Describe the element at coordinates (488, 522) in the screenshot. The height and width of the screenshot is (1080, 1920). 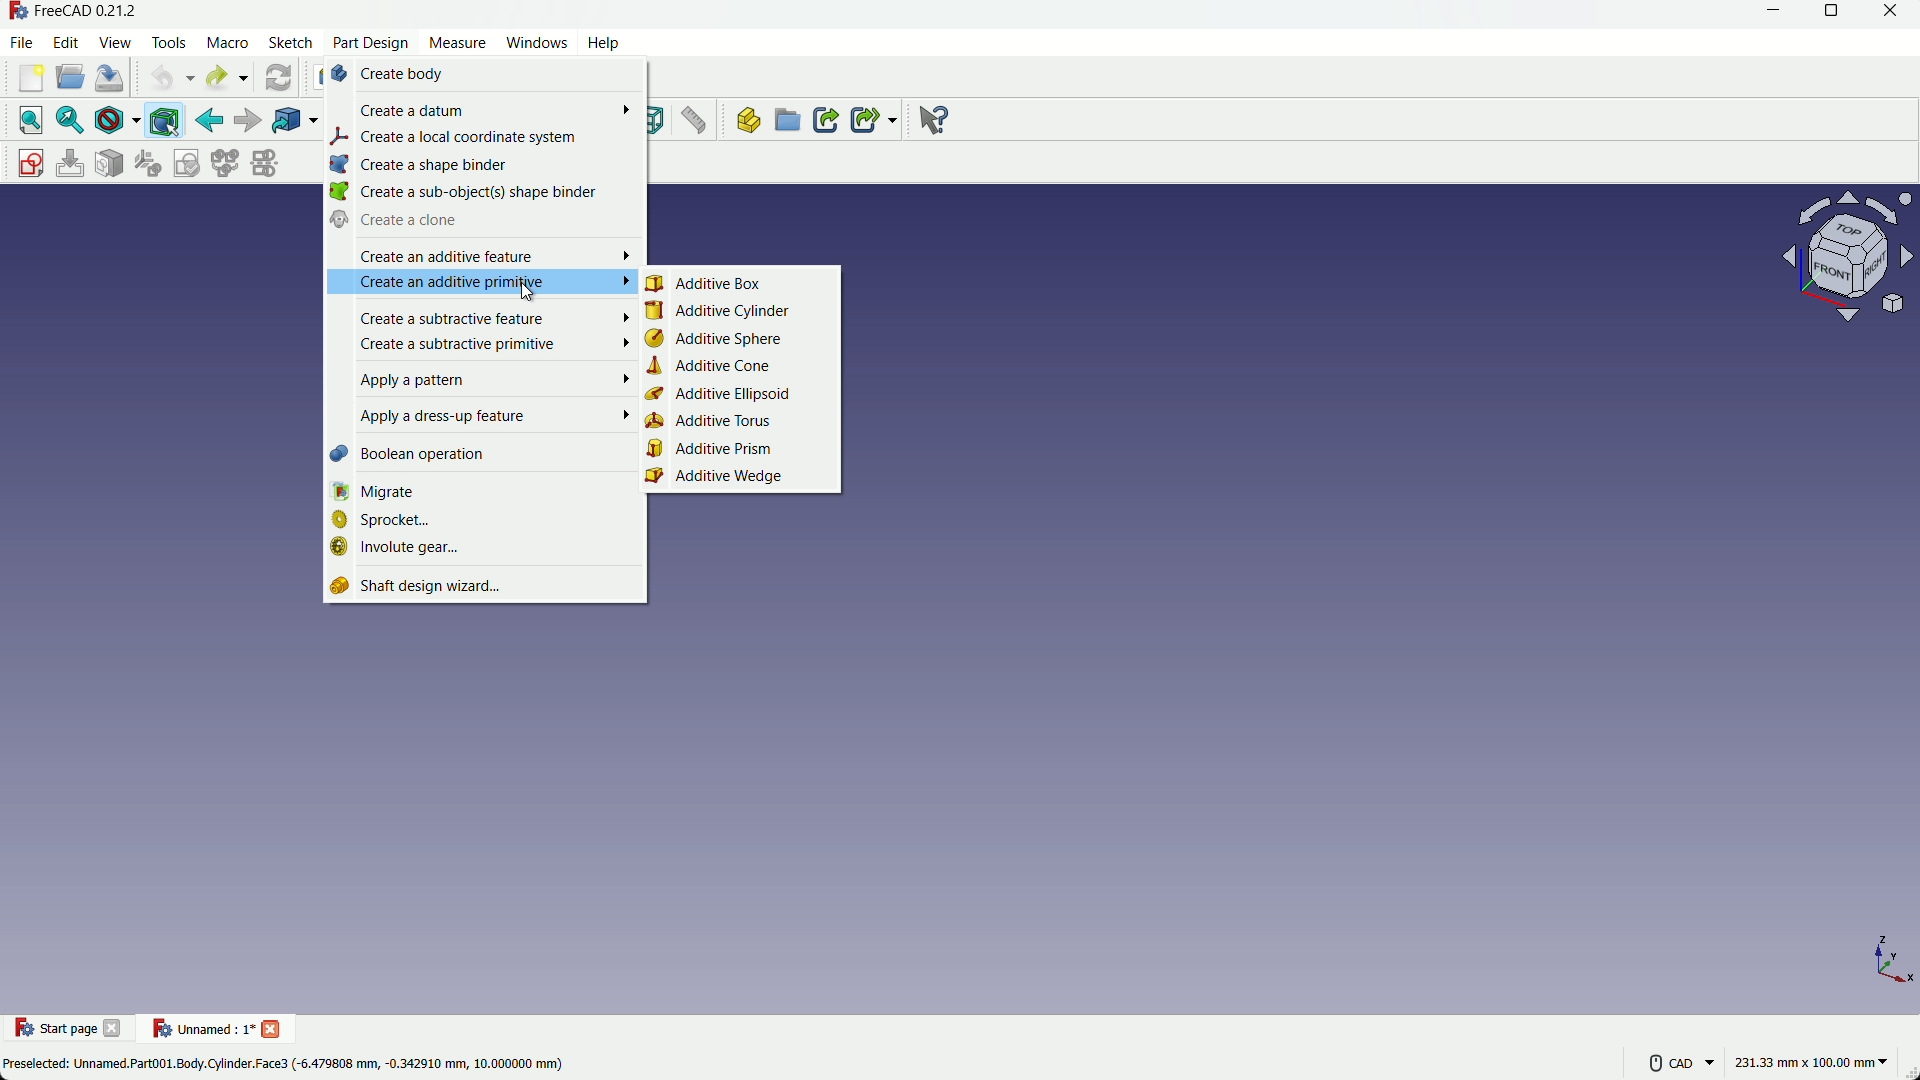
I see `sprocket` at that location.